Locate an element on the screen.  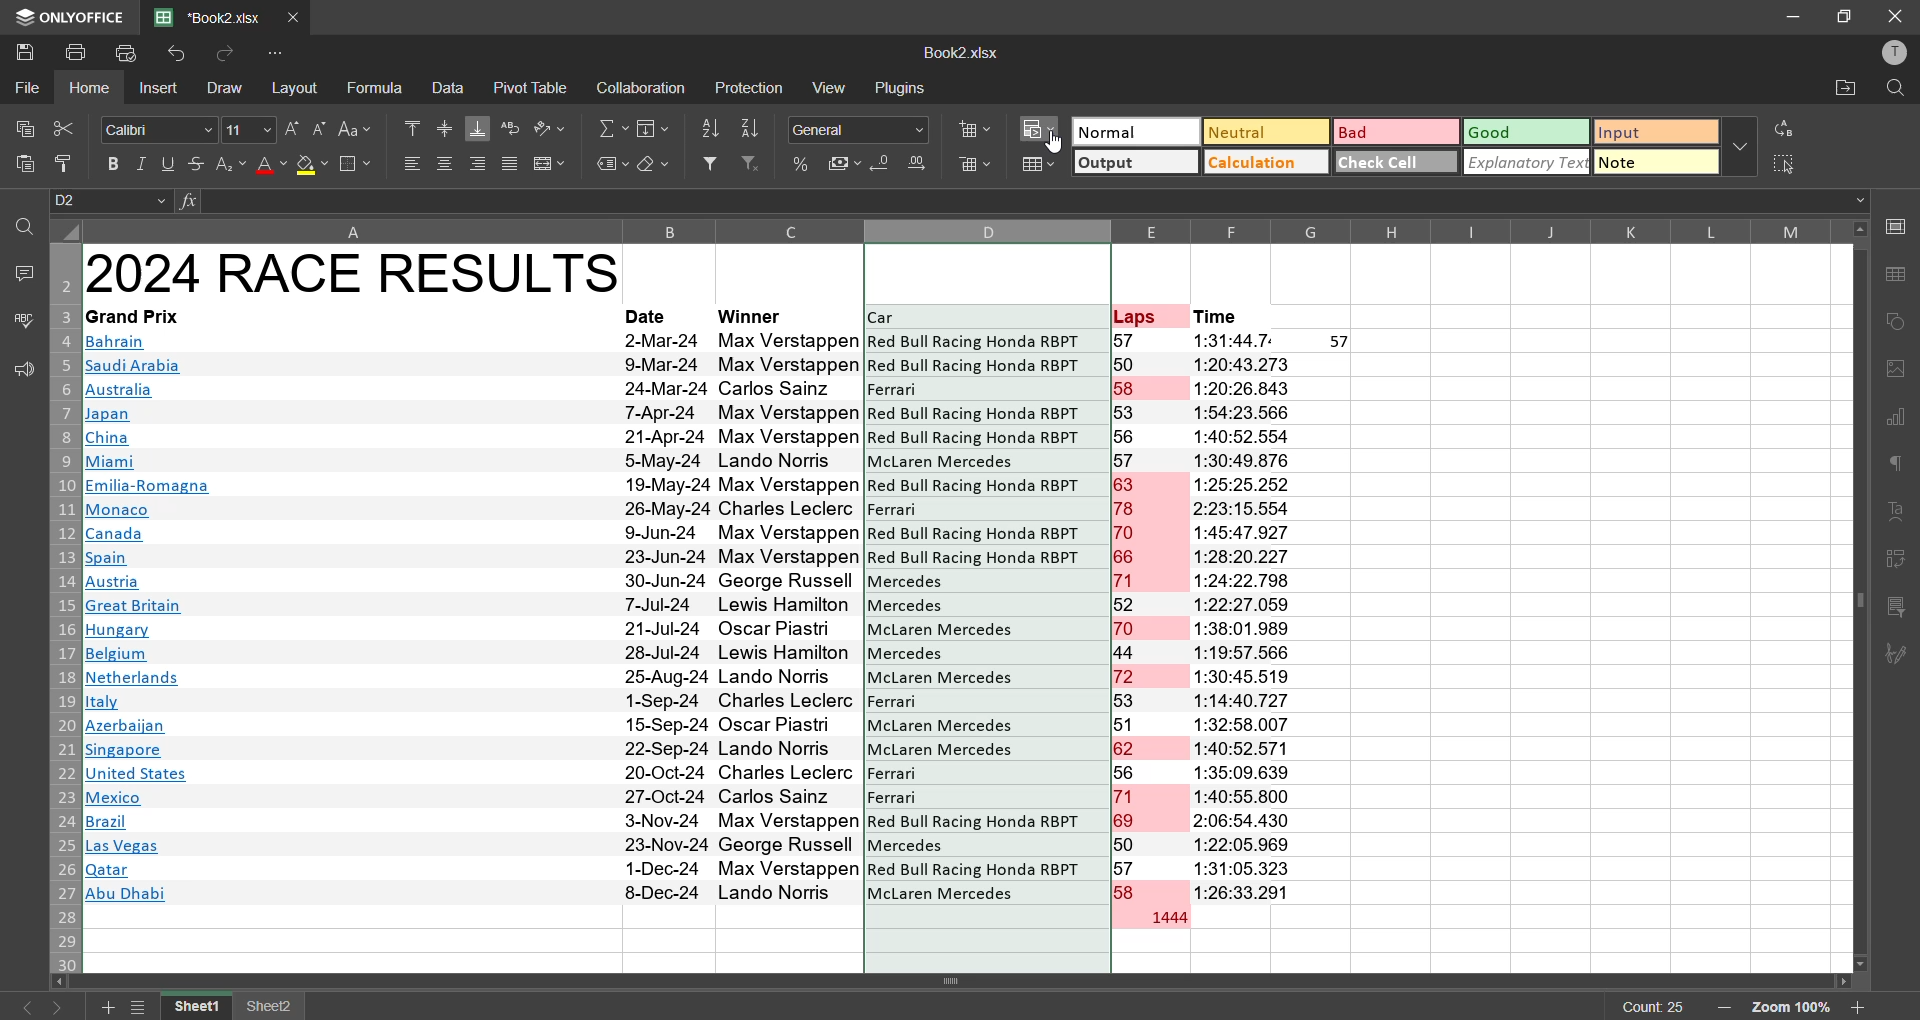
clear filter is located at coordinates (752, 162).